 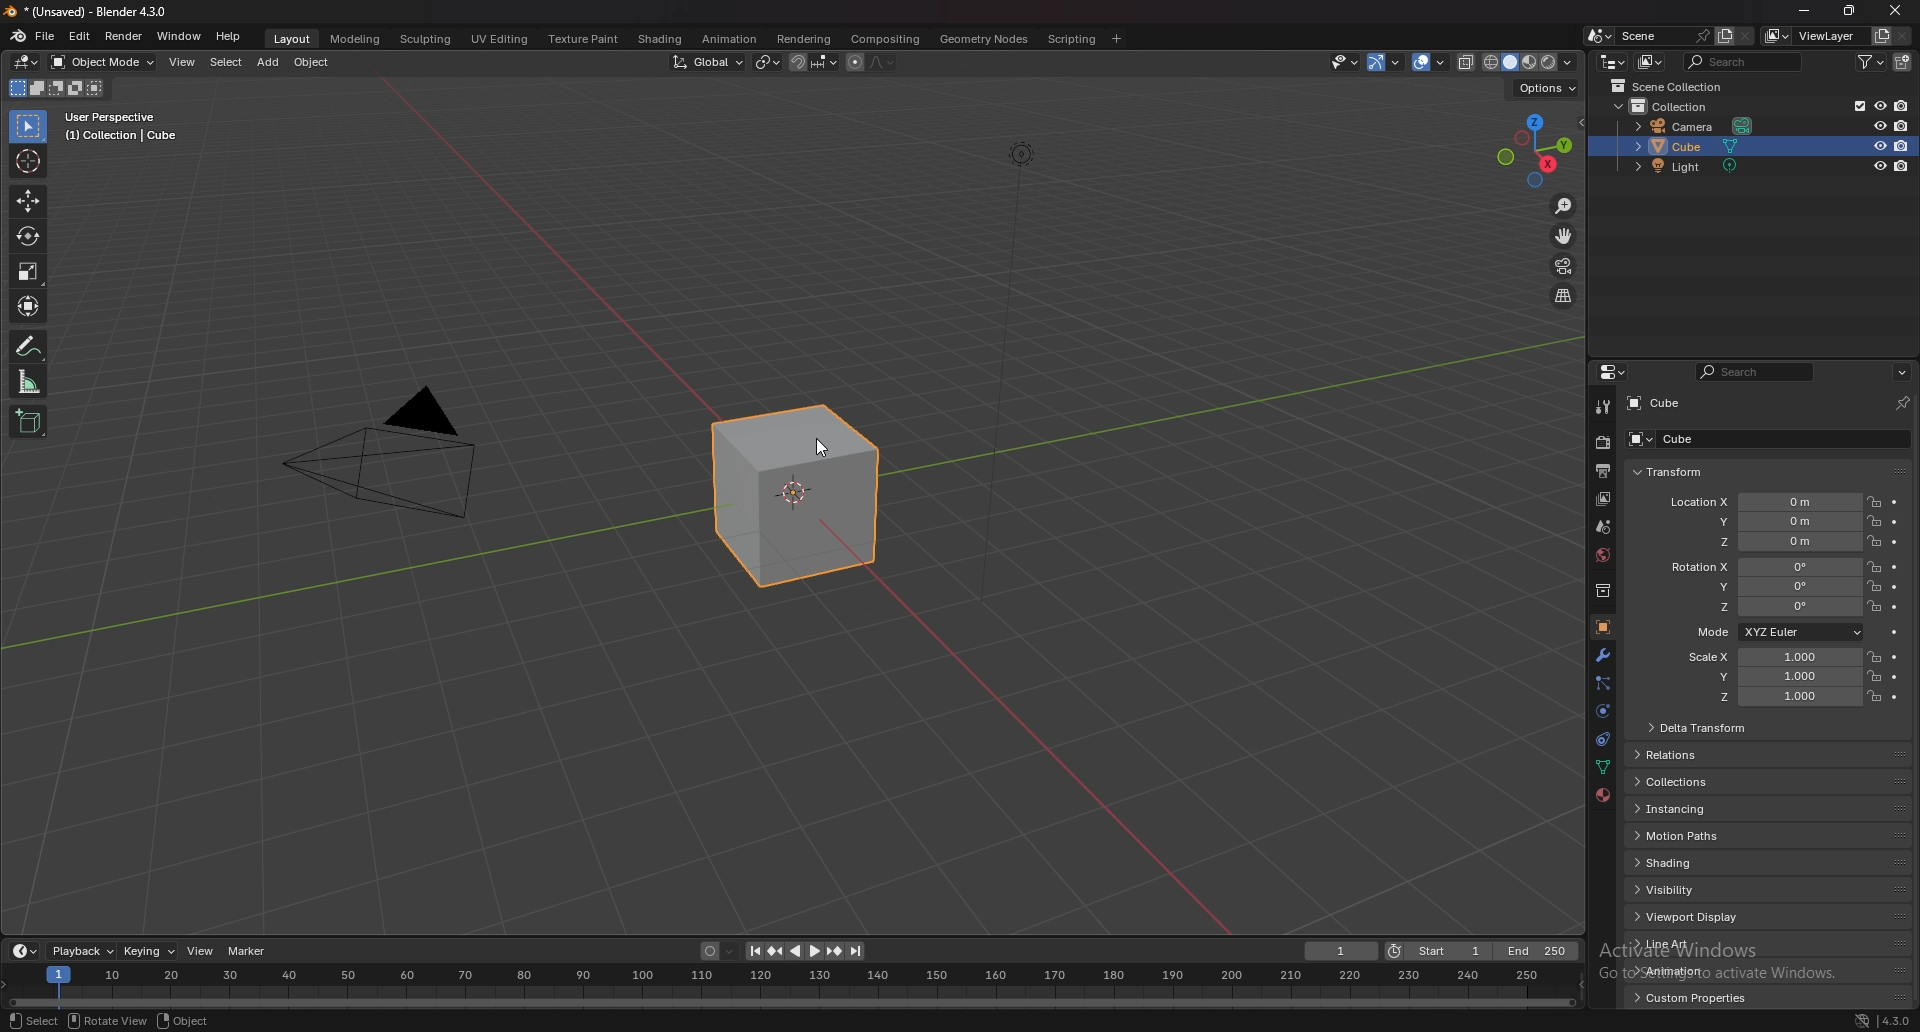 I want to click on window, so click(x=180, y=36).